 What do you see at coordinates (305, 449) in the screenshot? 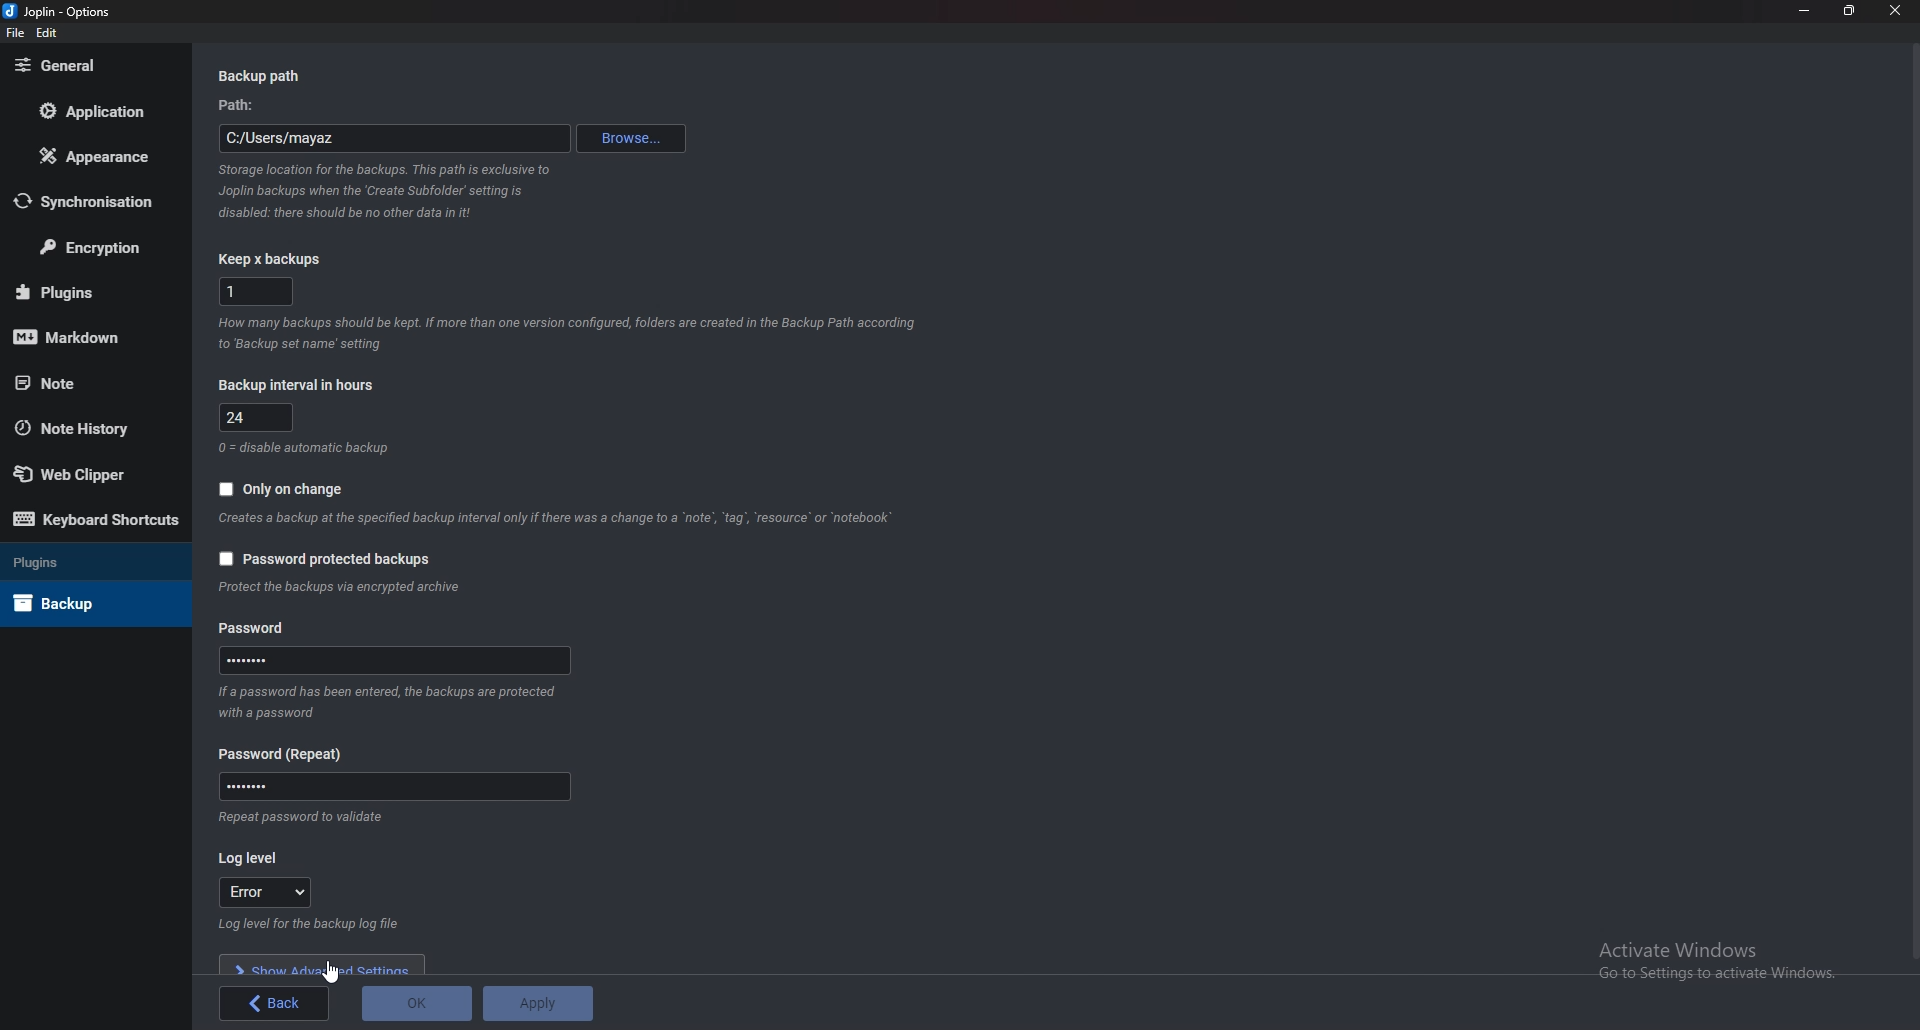
I see `Info` at bounding box center [305, 449].